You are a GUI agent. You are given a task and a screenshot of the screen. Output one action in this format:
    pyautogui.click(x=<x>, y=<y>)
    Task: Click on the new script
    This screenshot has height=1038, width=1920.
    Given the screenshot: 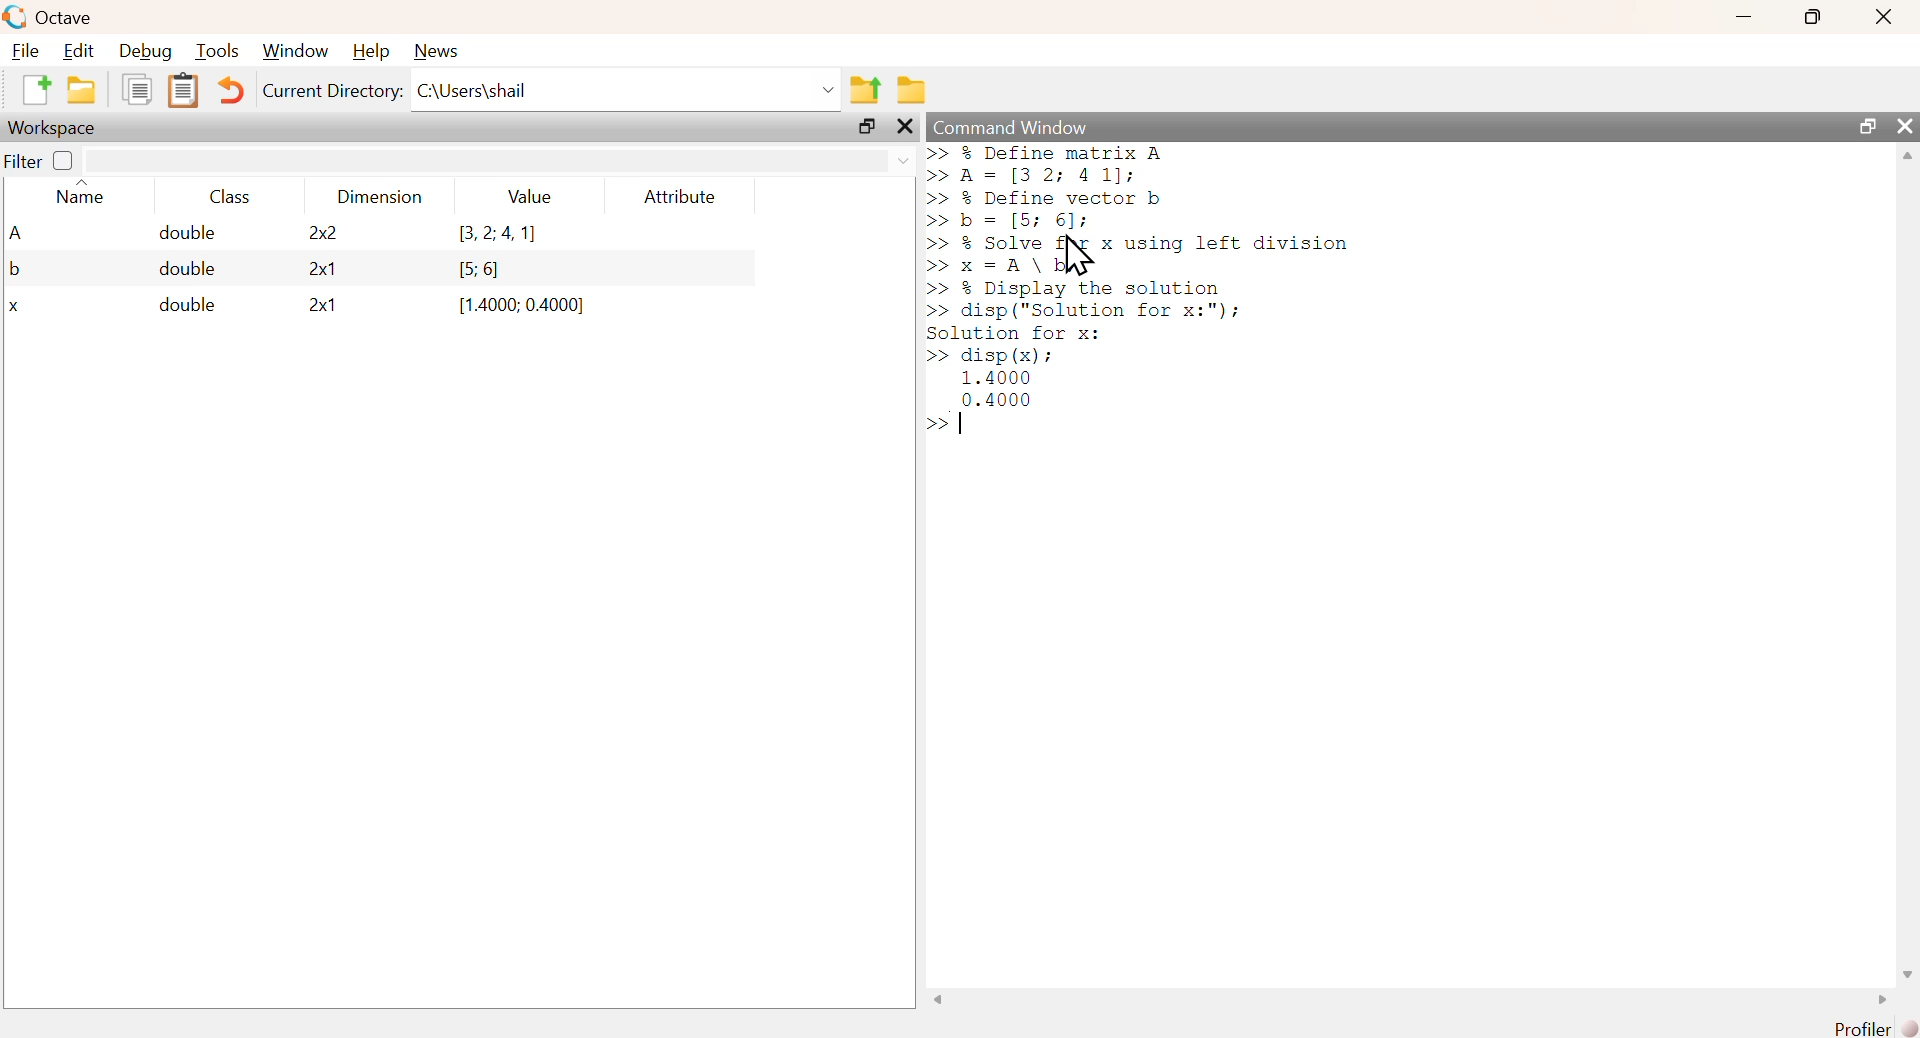 What is the action you would take?
    pyautogui.click(x=38, y=92)
    